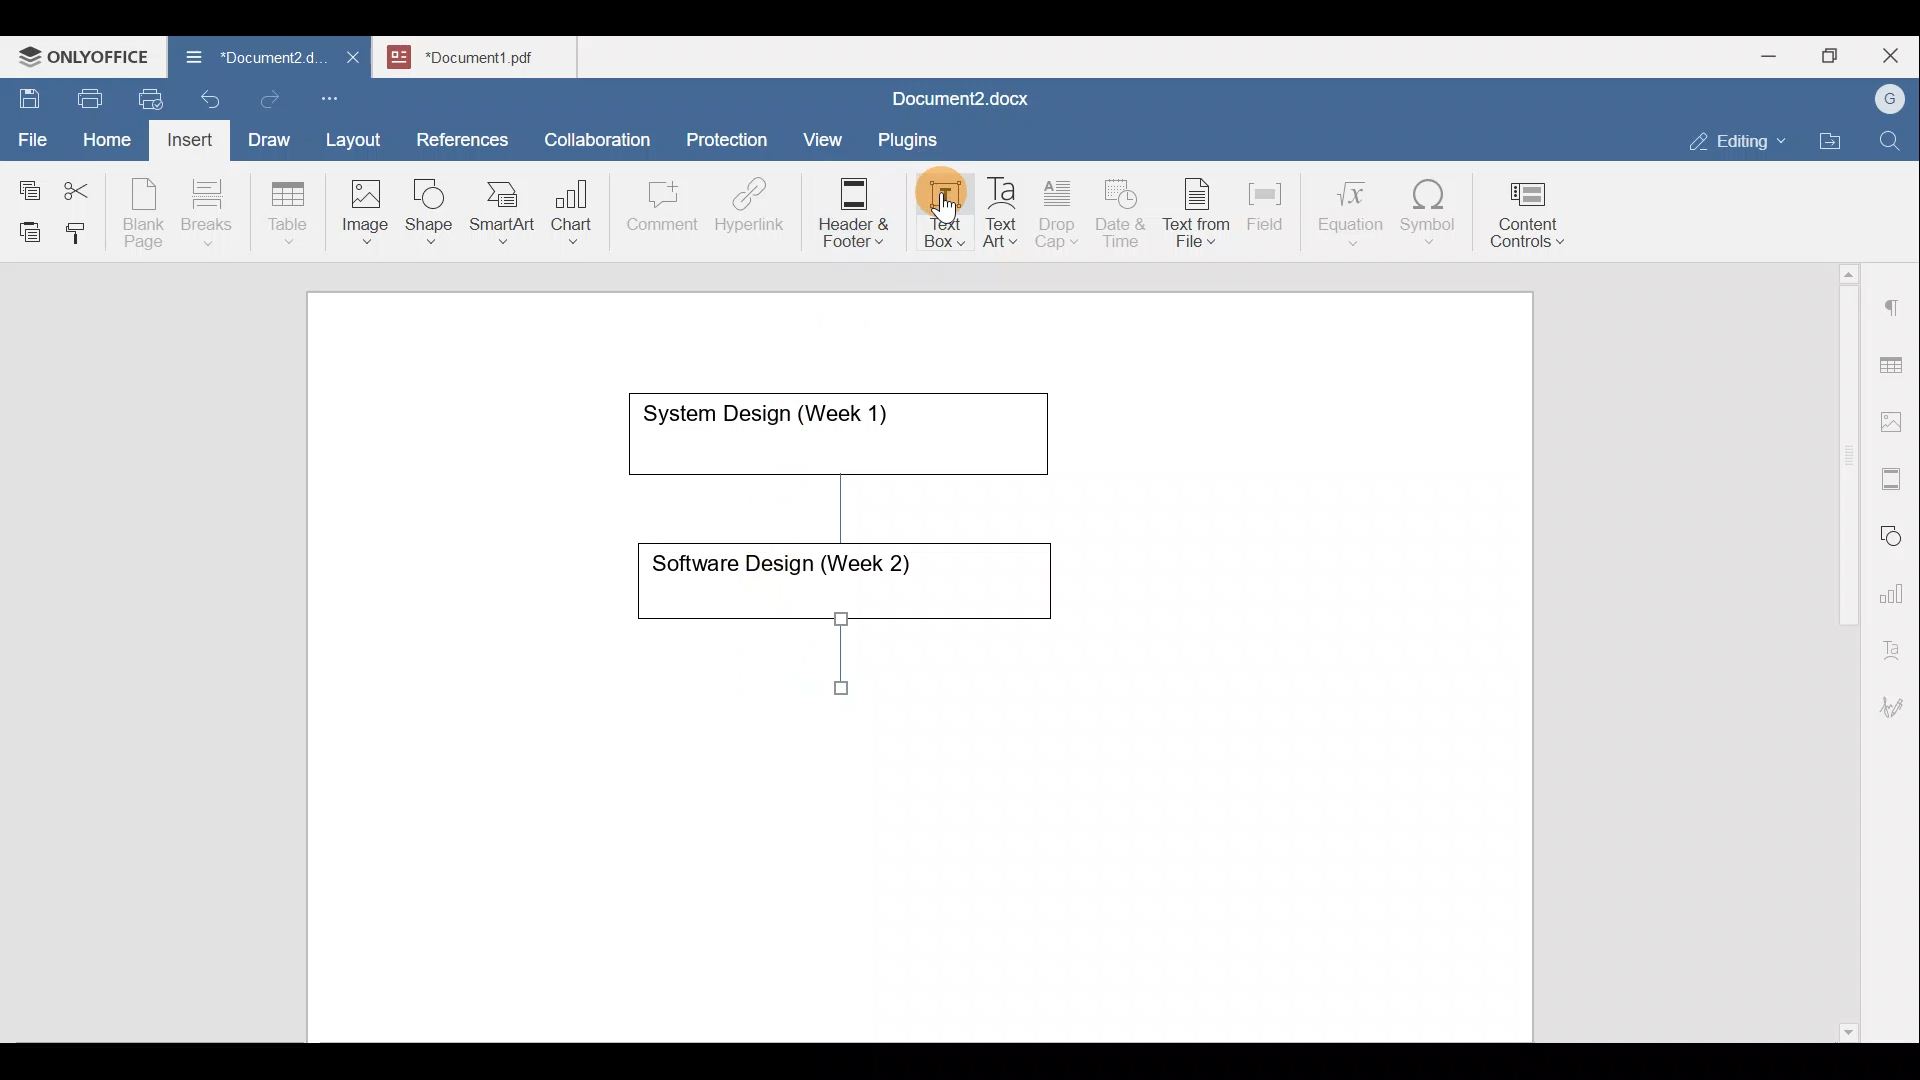 This screenshot has width=1920, height=1080. I want to click on Text from file, so click(1200, 211).